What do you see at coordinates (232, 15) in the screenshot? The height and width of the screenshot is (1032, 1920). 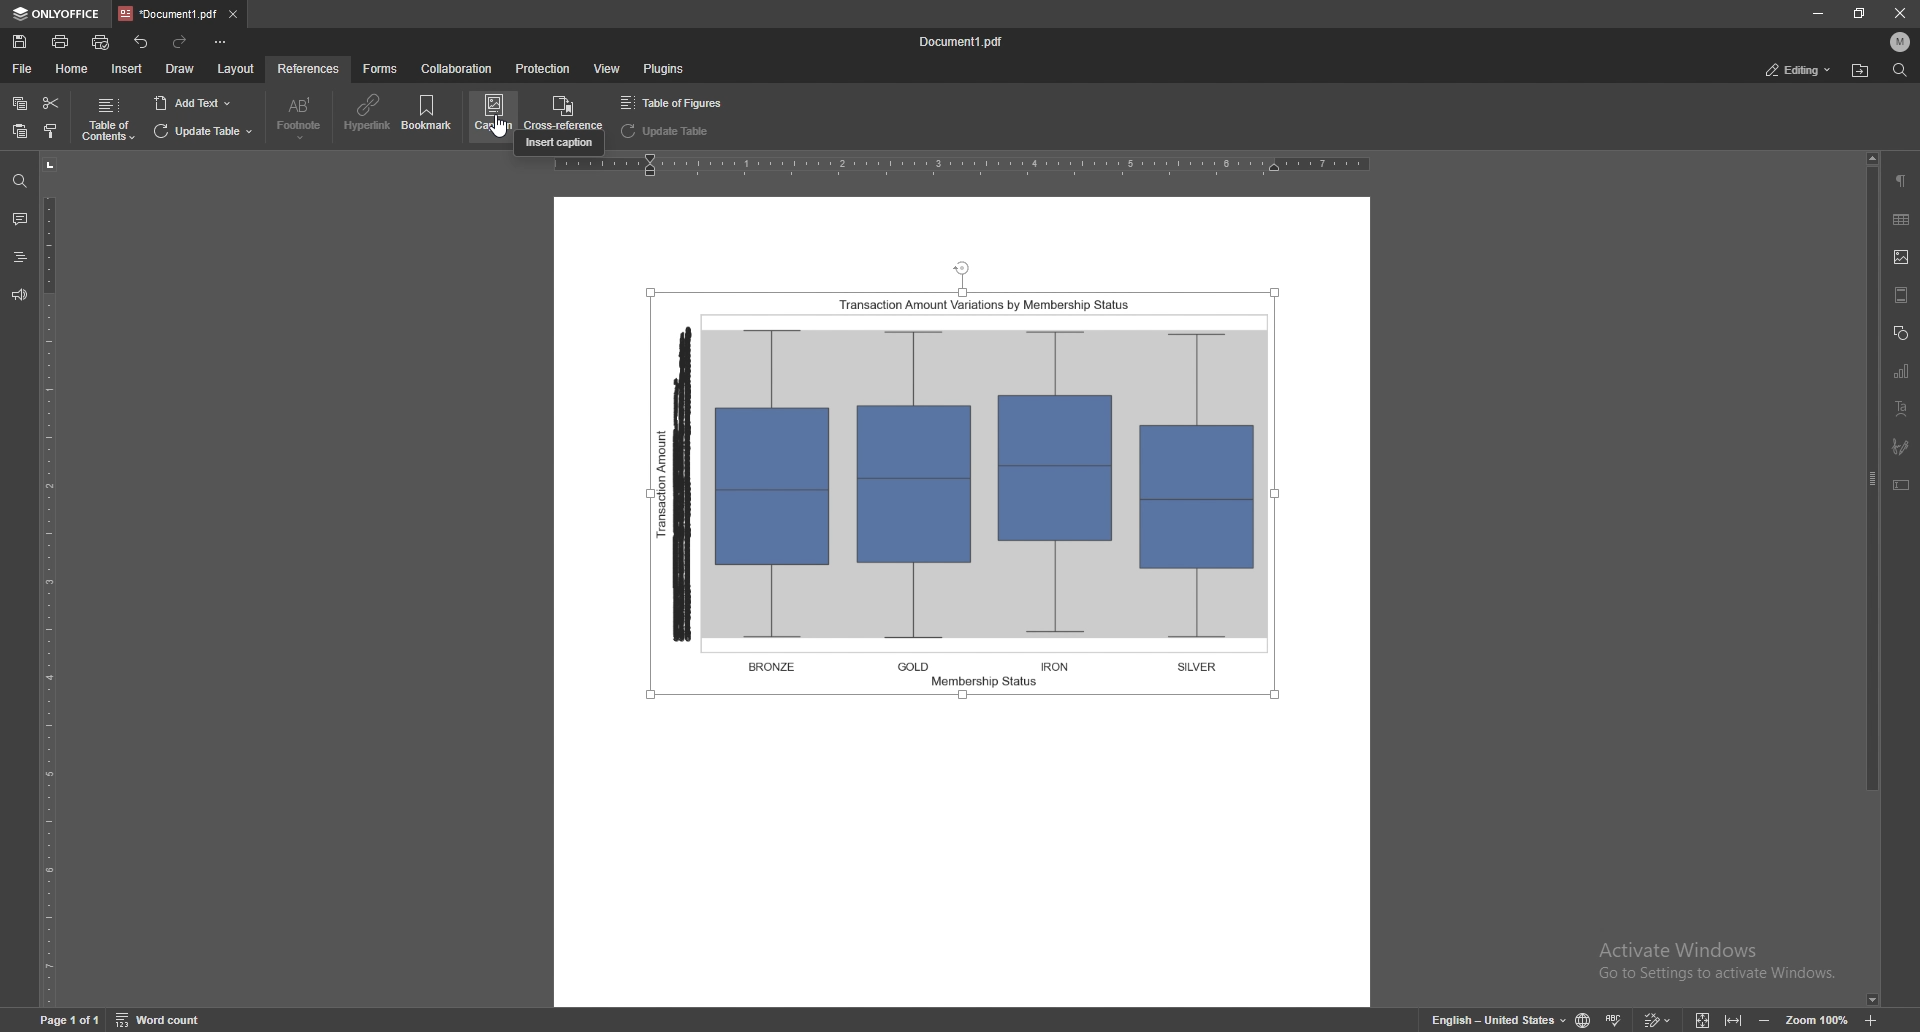 I see `close tab` at bounding box center [232, 15].